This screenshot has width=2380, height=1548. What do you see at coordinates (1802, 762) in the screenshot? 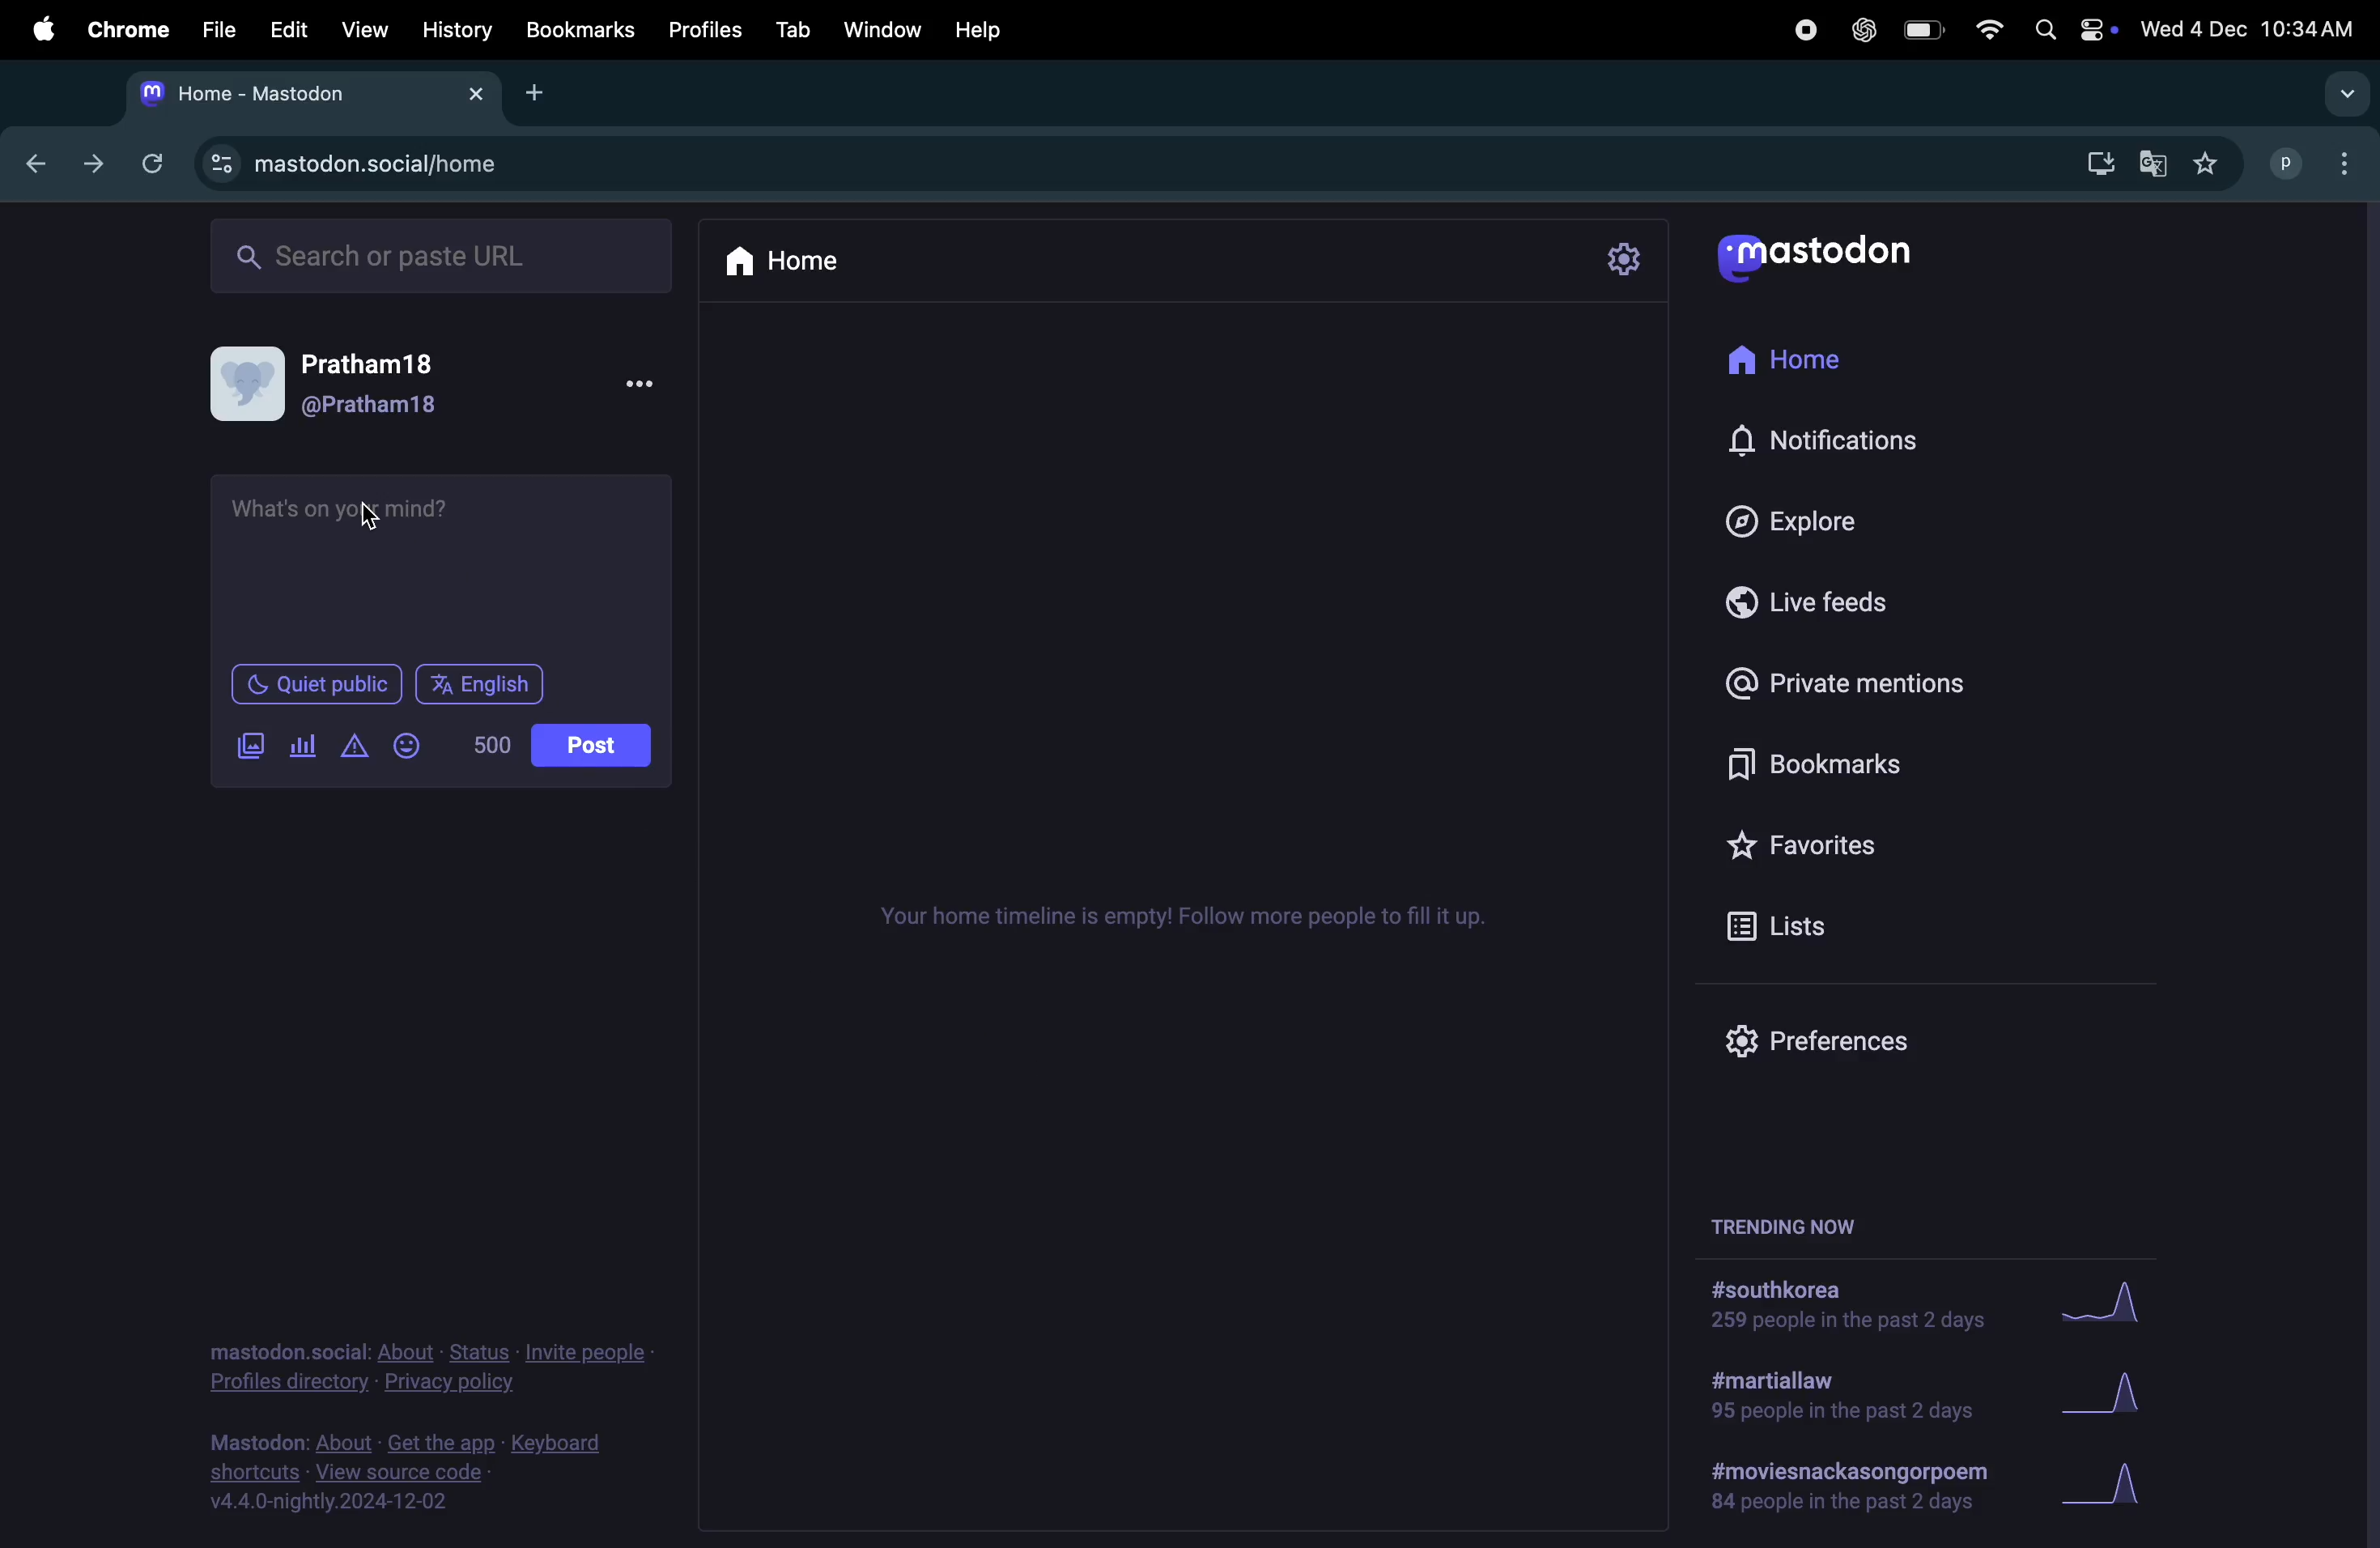
I see `bookmarks` at bounding box center [1802, 762].